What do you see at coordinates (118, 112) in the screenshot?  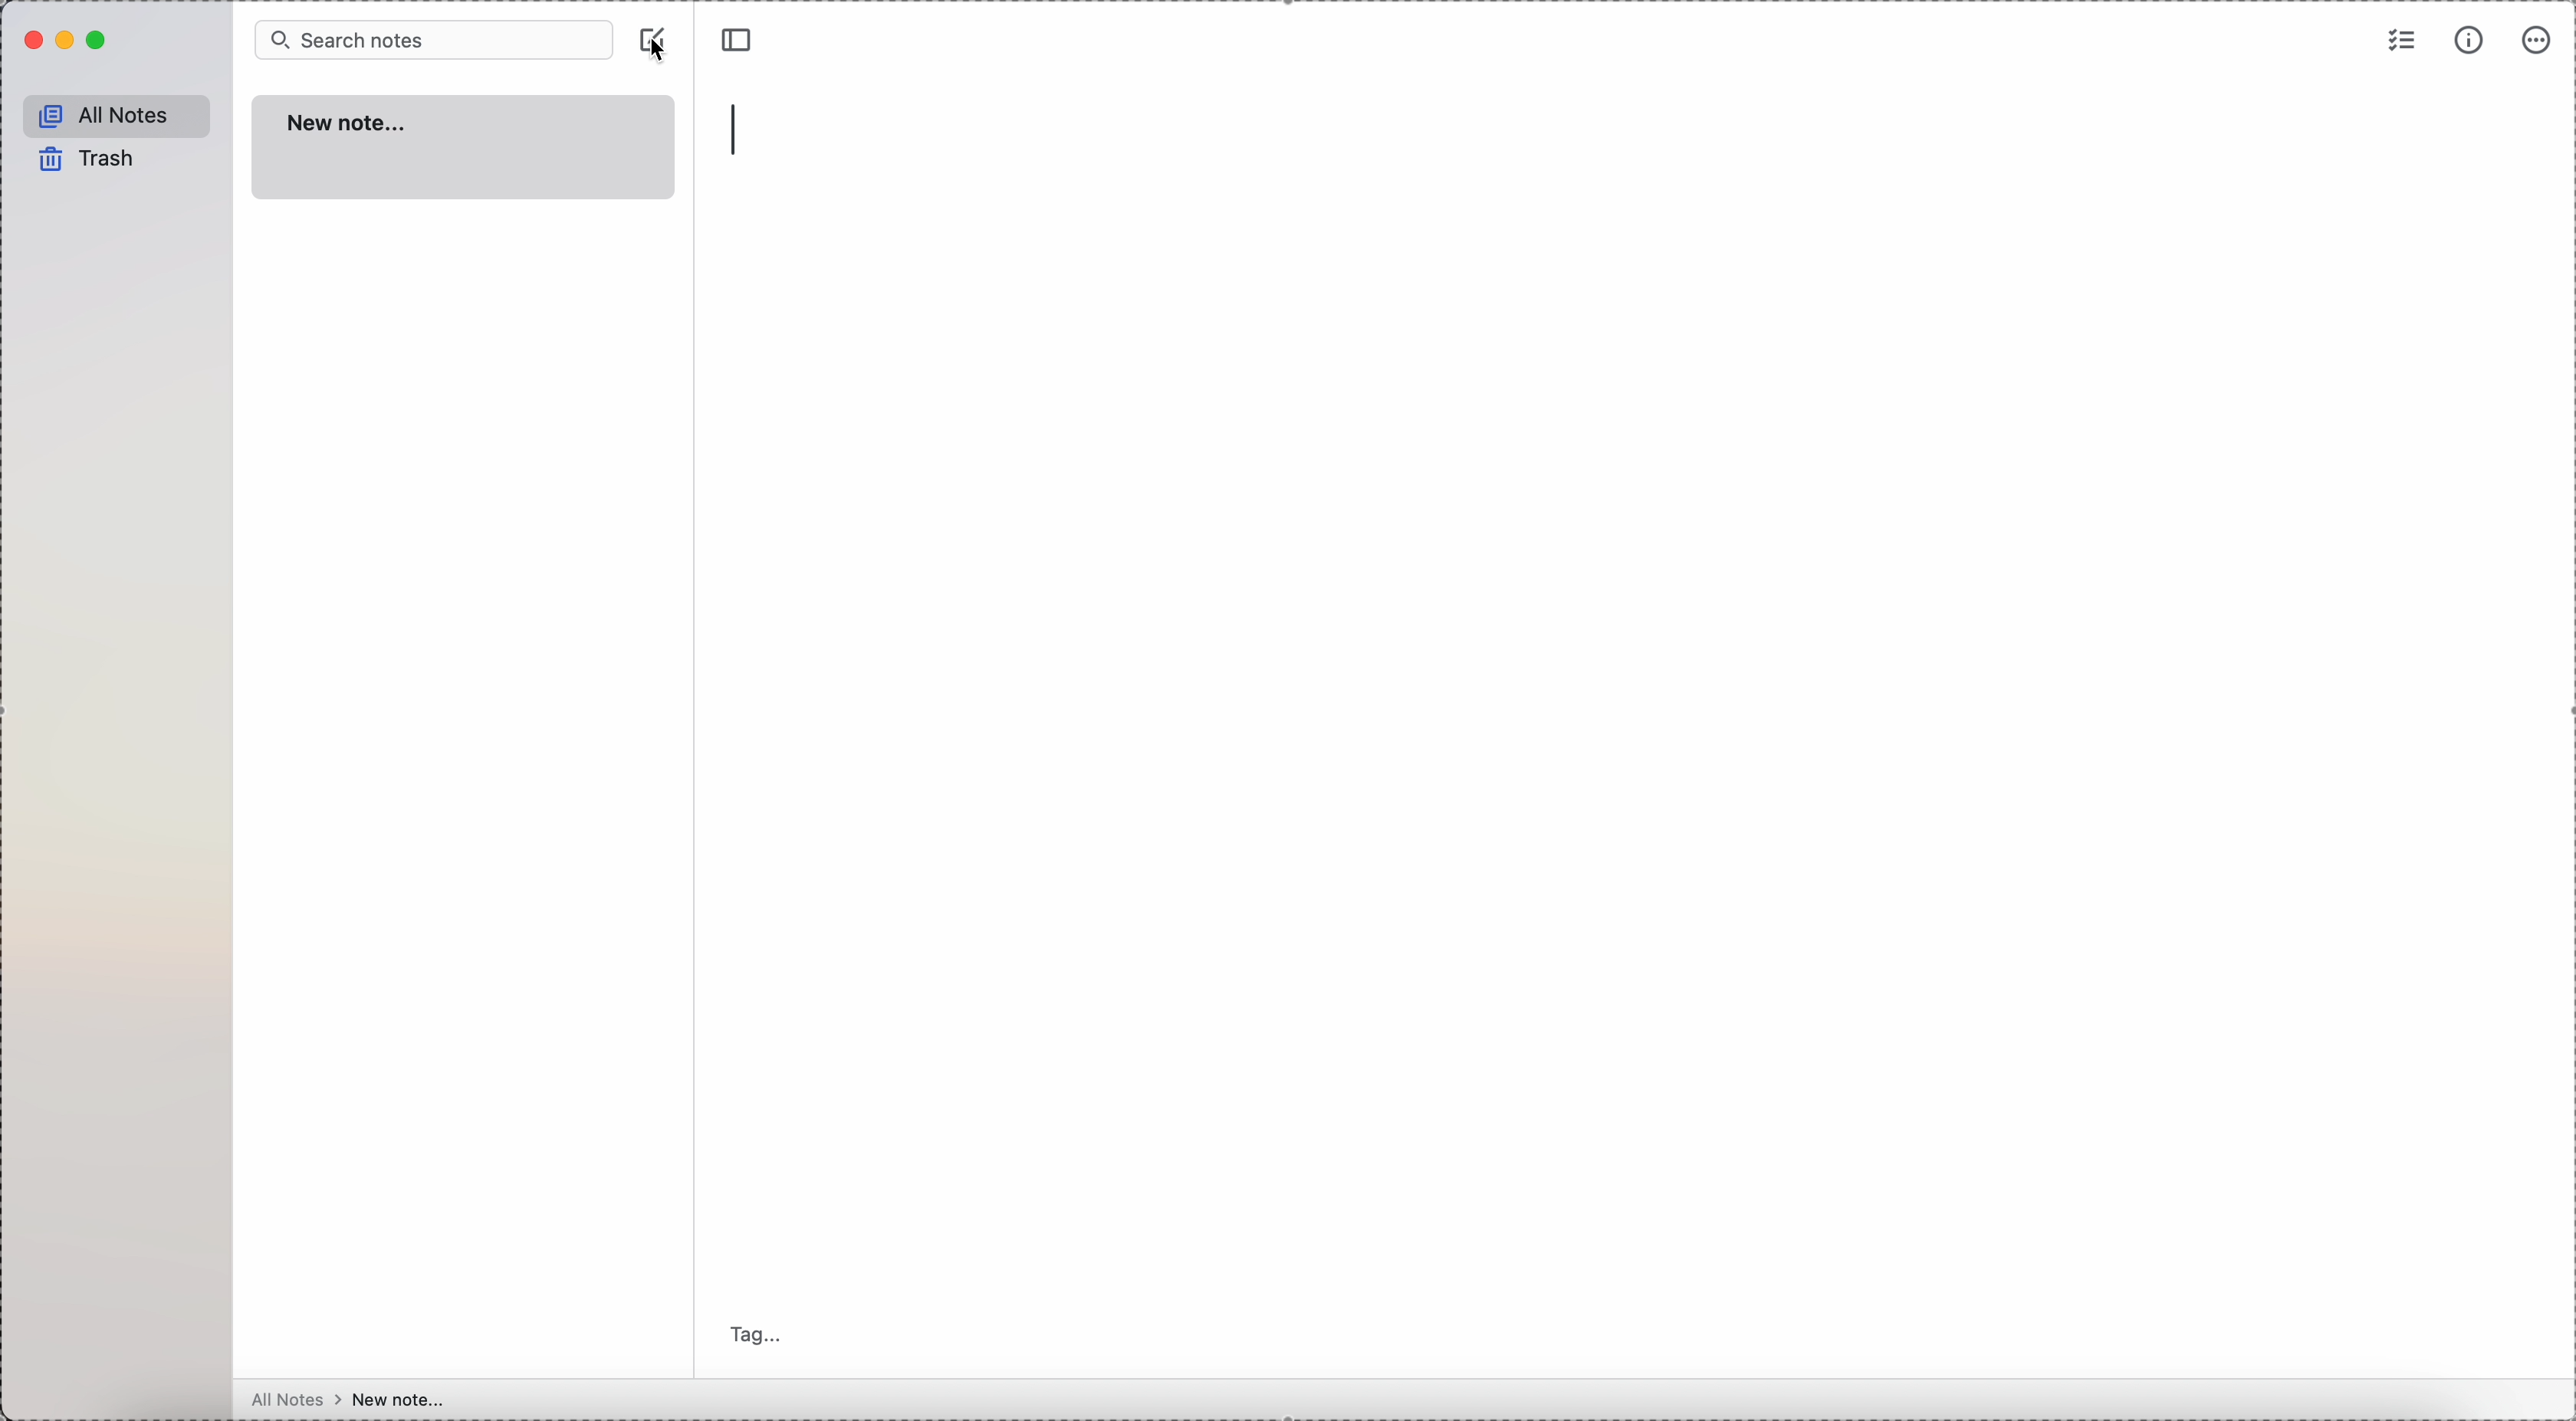 I see `all notes` at bounding box center [118, 112].